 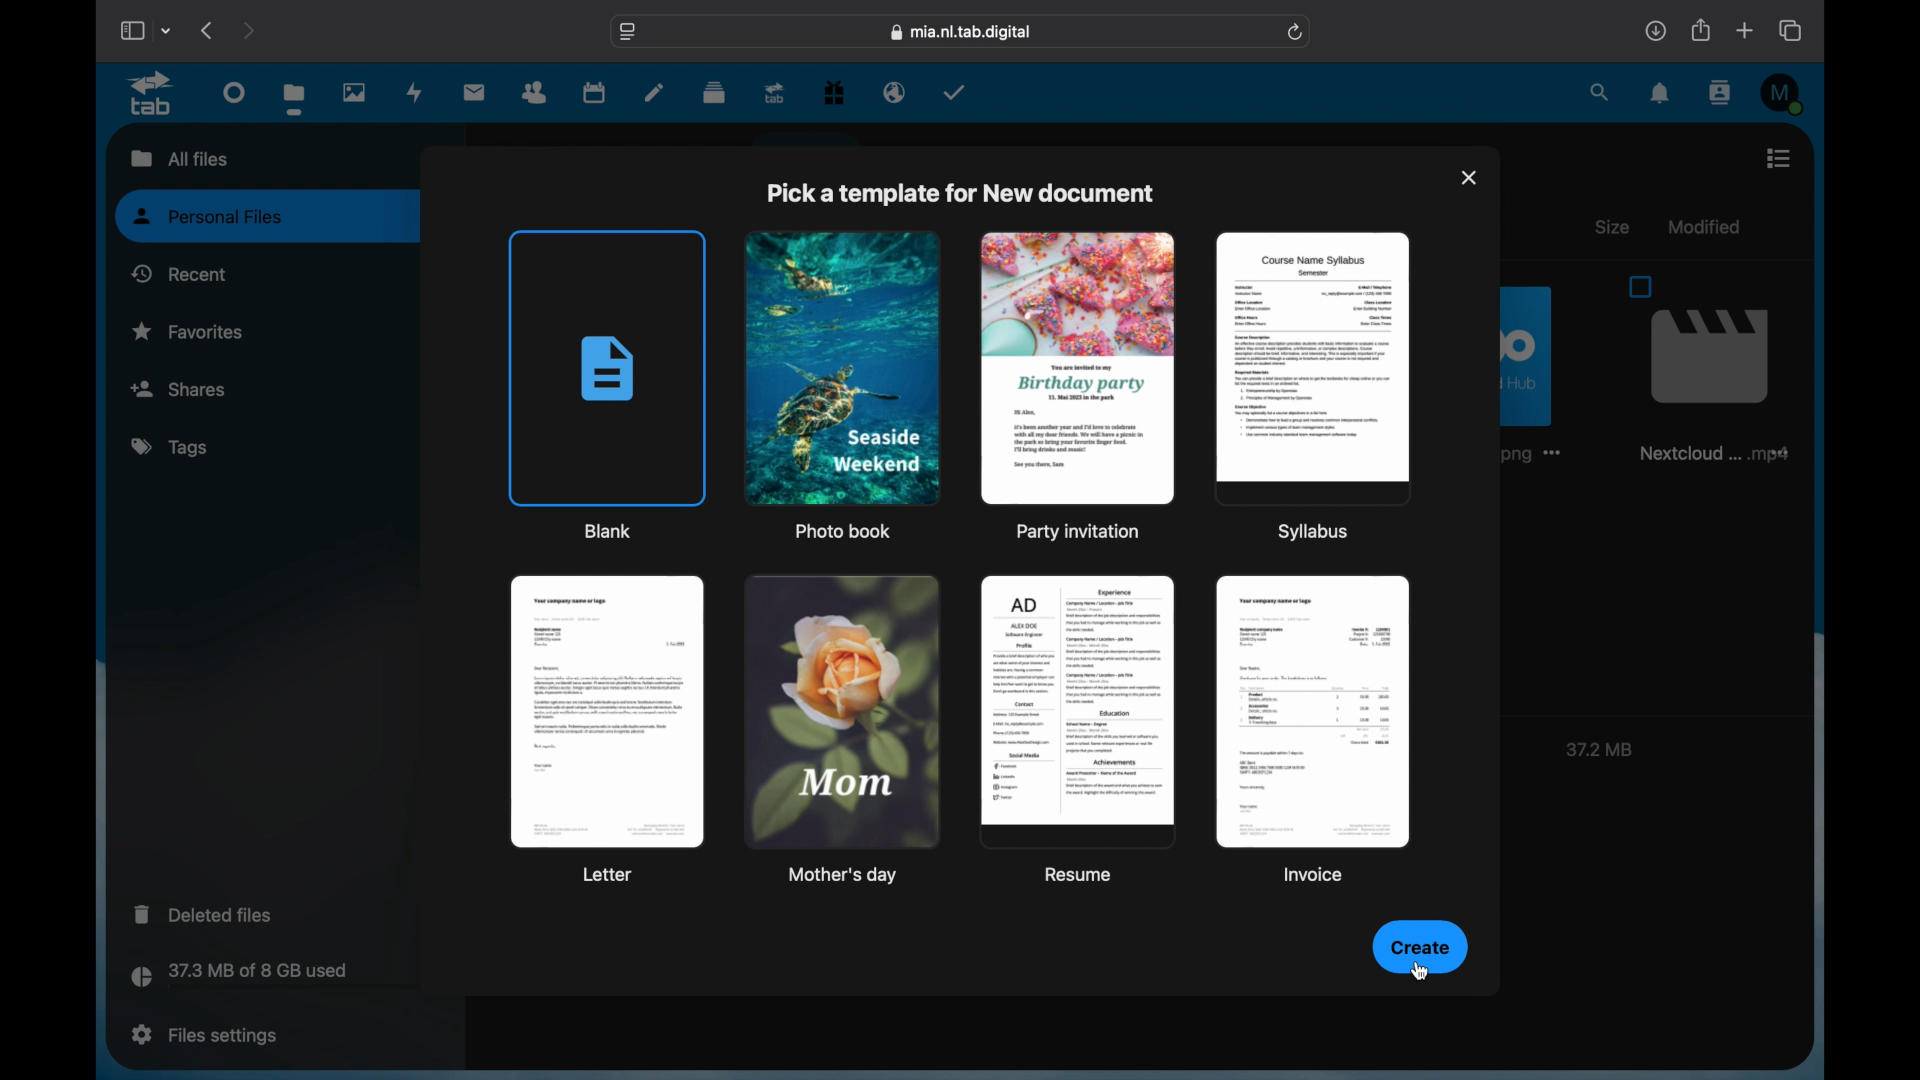 What do you see at coordinates (842, 384) in the screenshot?
I see `photo book` at bounding box center [842, 384].